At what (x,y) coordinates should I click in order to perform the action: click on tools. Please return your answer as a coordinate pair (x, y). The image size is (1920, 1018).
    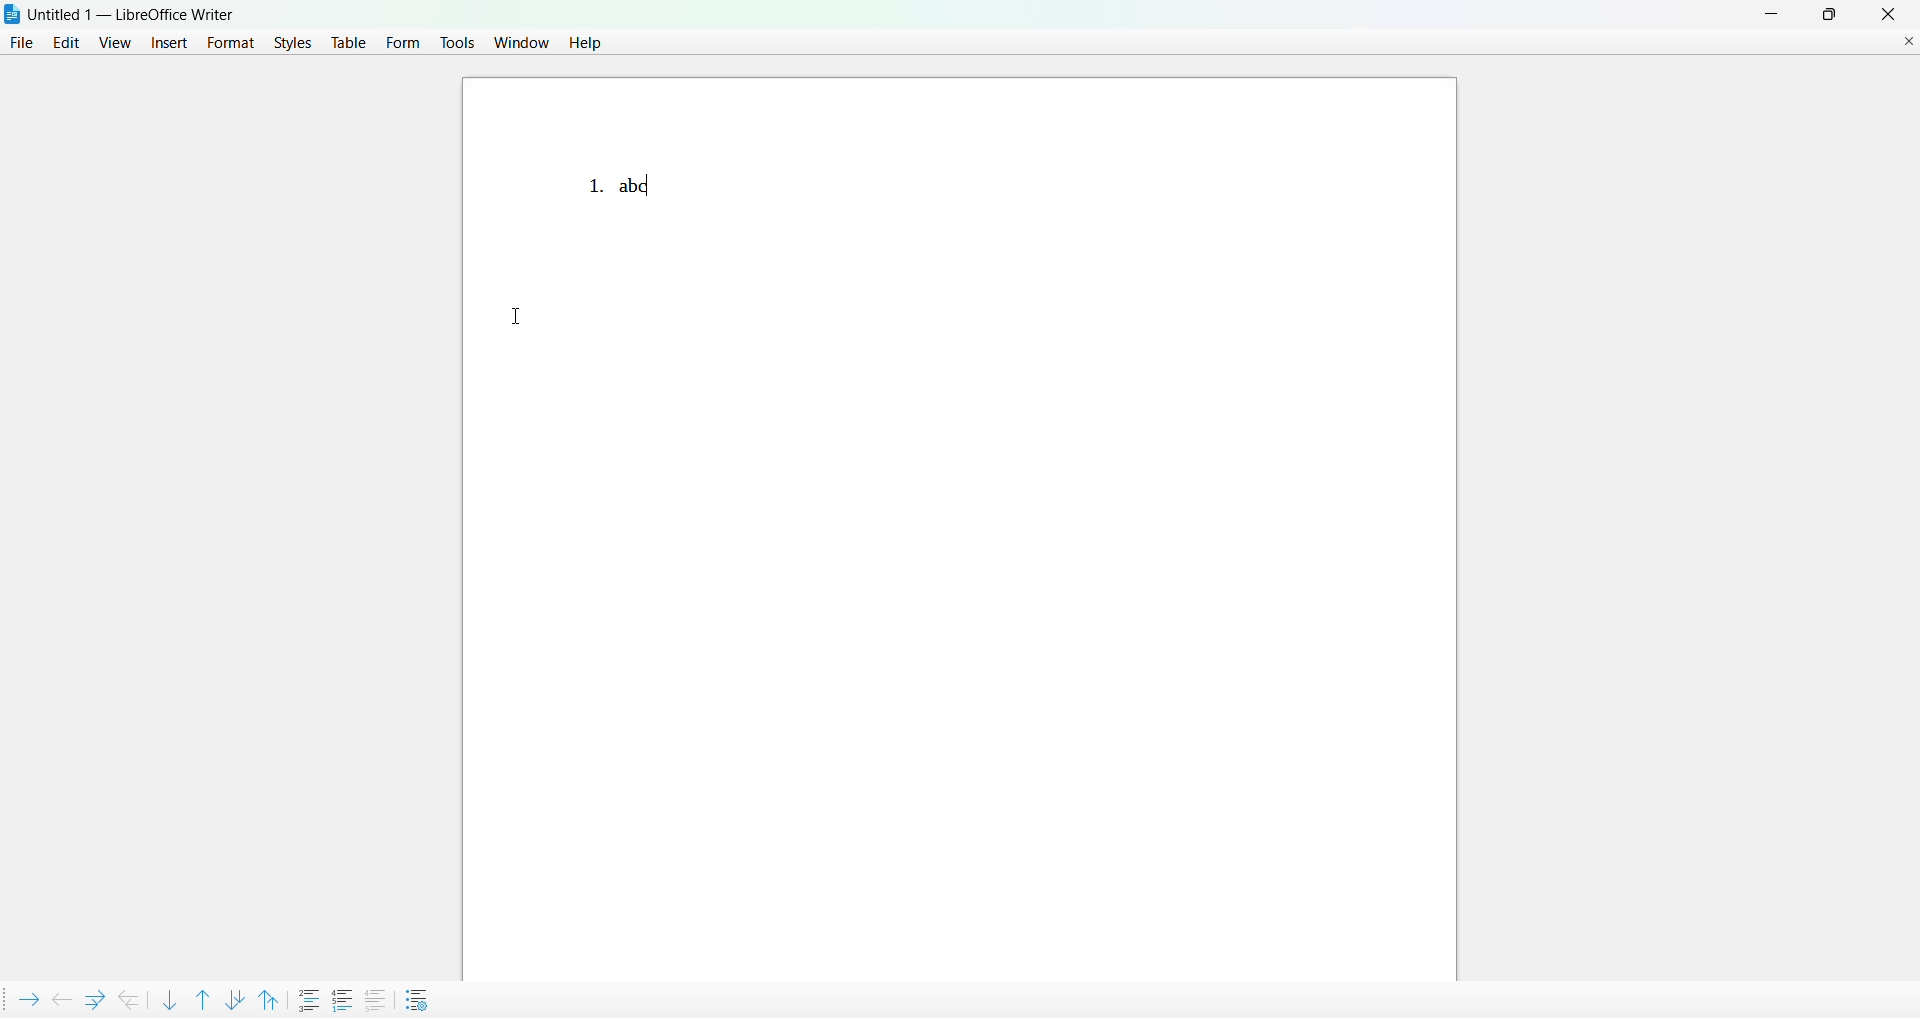
    Looking at the image, I should click on (457, 41).